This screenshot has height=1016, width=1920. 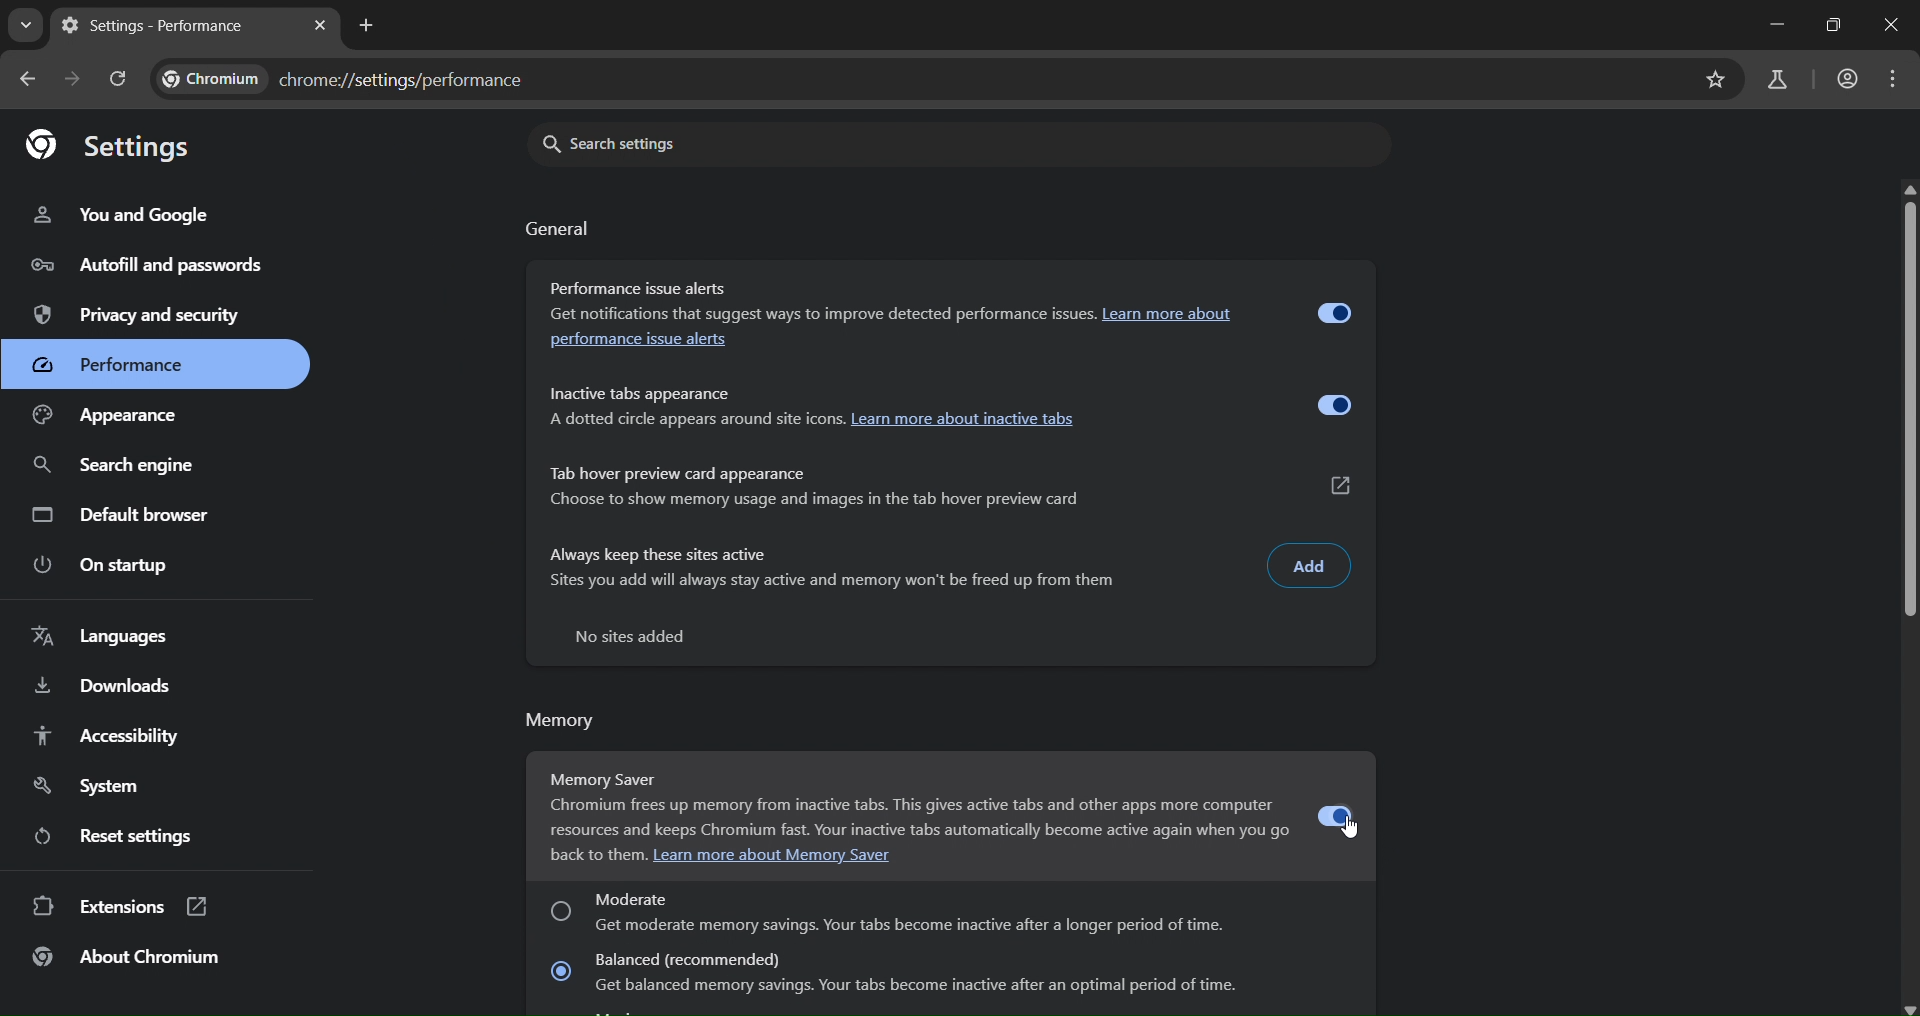 What do you see at coordinates (113, 566) in the screenshot?
I see `On Startup` at bounding box center [113, 566].